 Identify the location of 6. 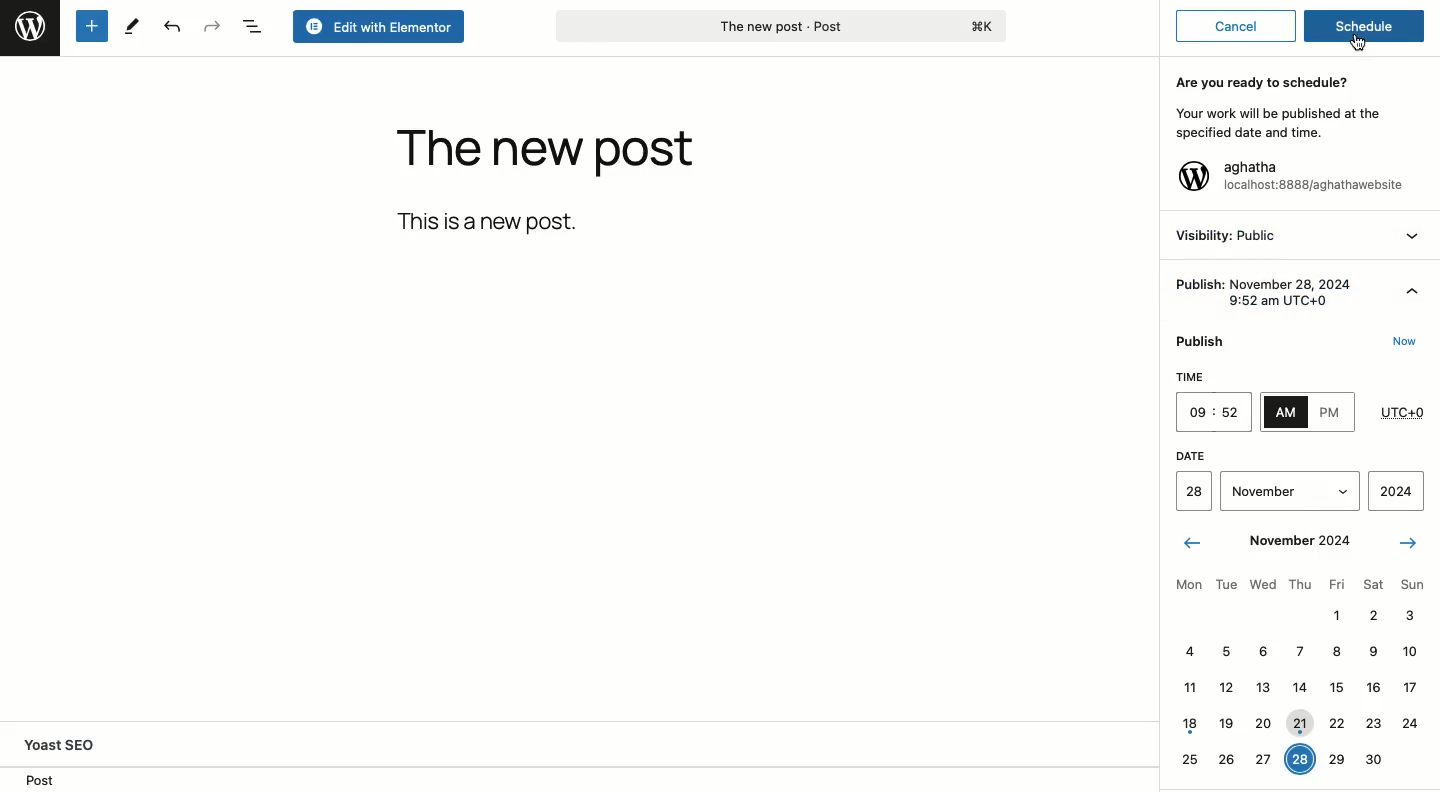
(1262, 649).